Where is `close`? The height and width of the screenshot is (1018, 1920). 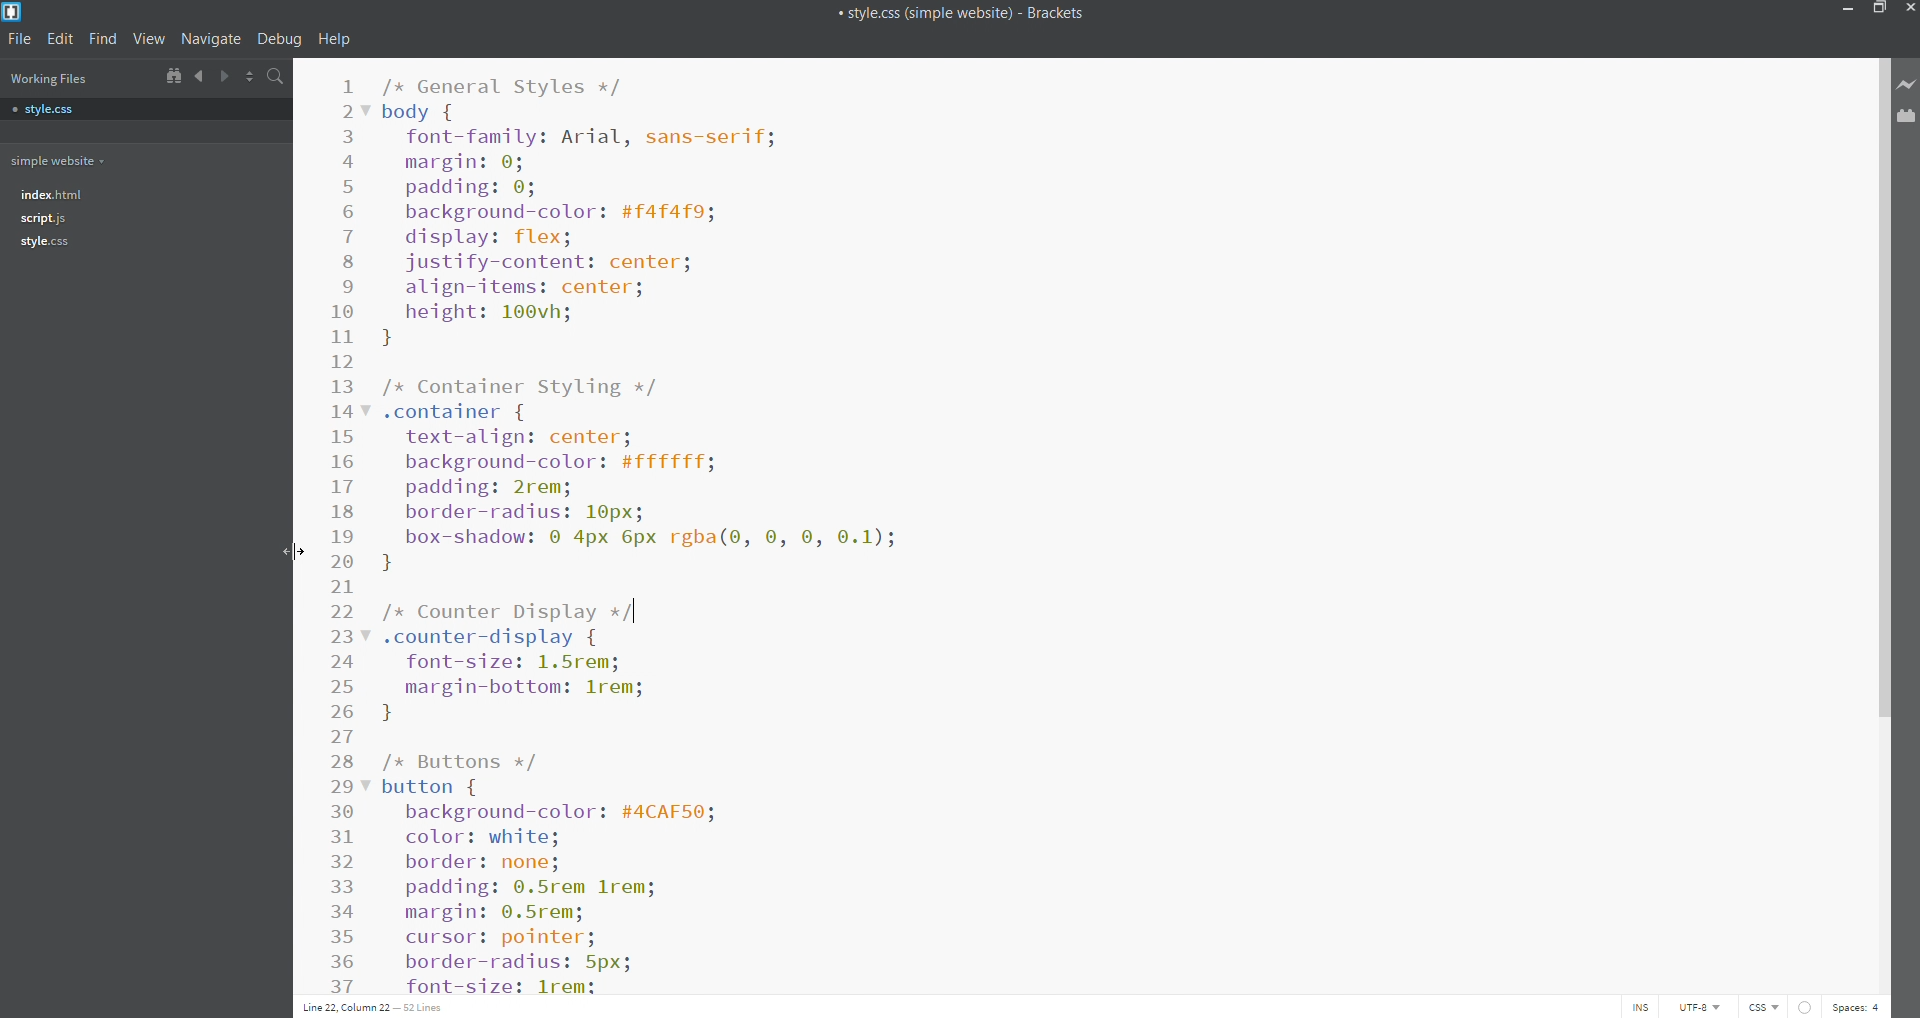 close is located at coordinates (1908, 8).